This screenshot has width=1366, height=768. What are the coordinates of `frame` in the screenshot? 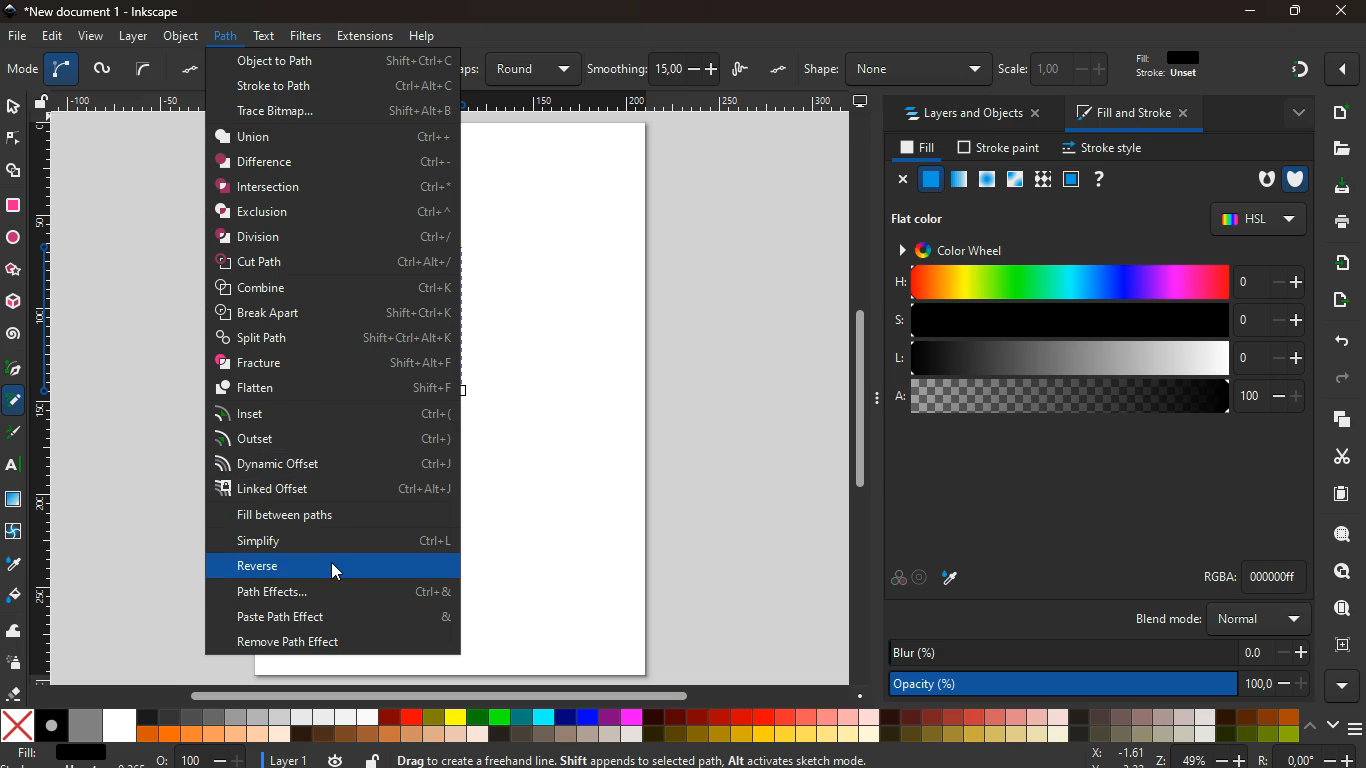 It's located at (1347, 645).